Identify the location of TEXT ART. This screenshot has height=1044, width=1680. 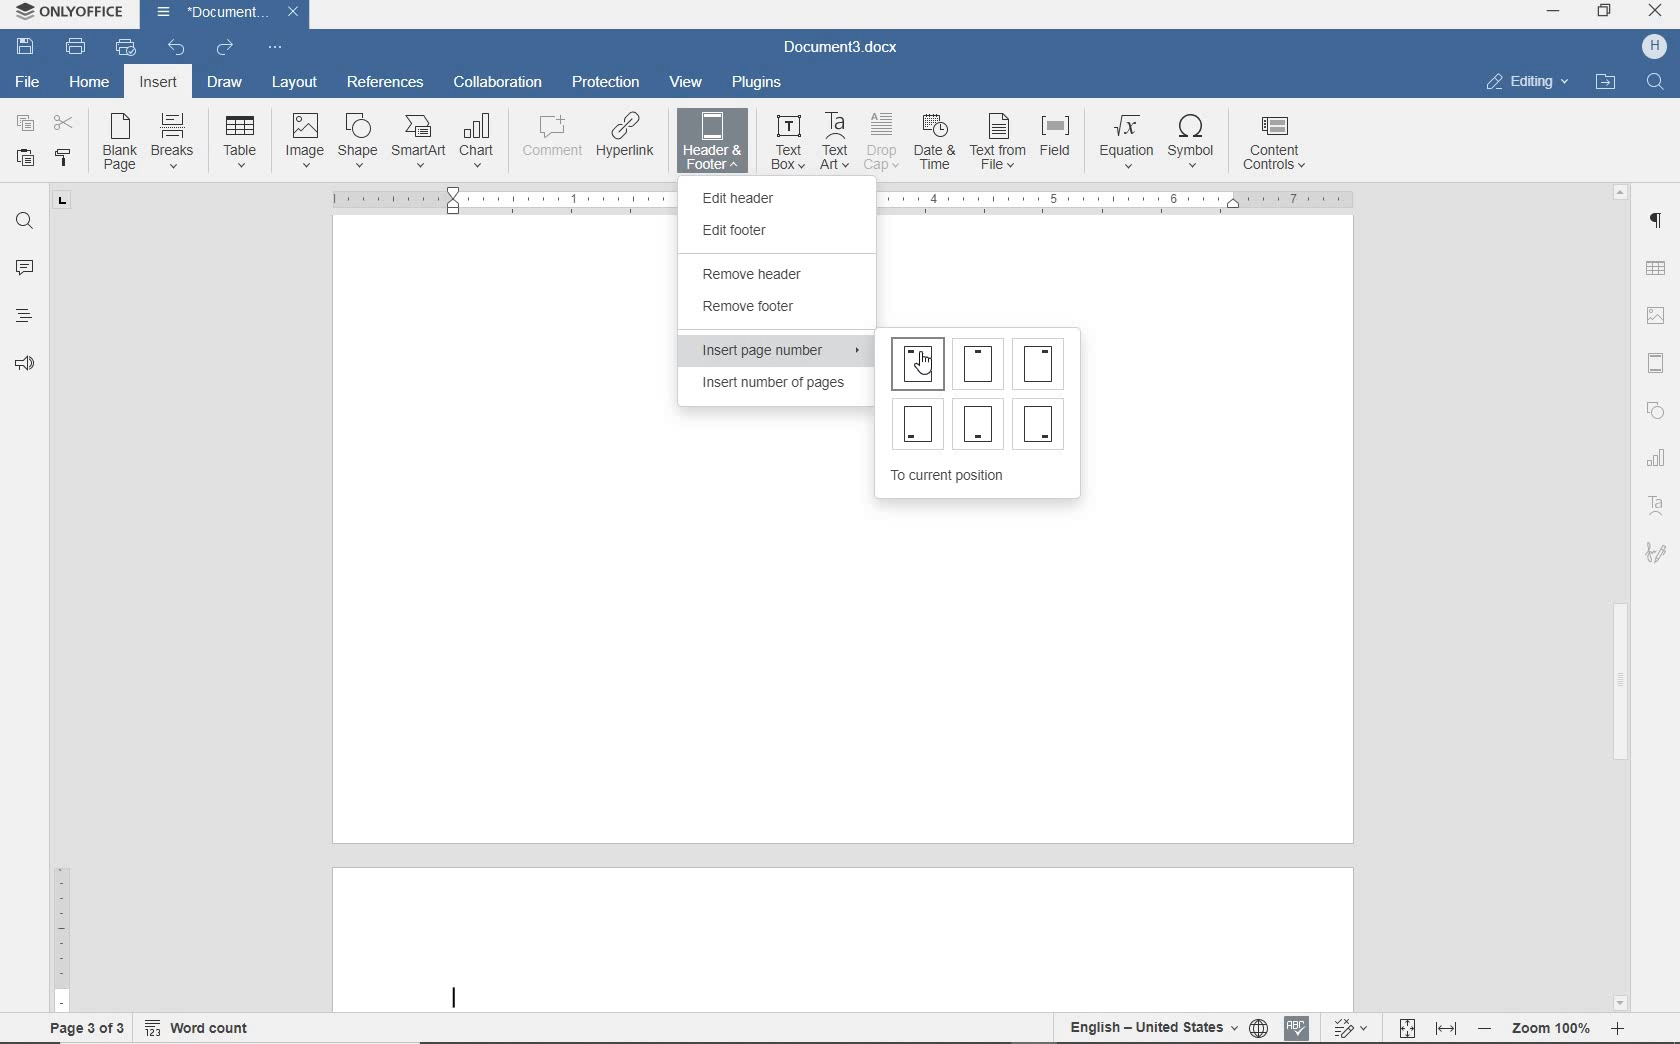
(836, 141).